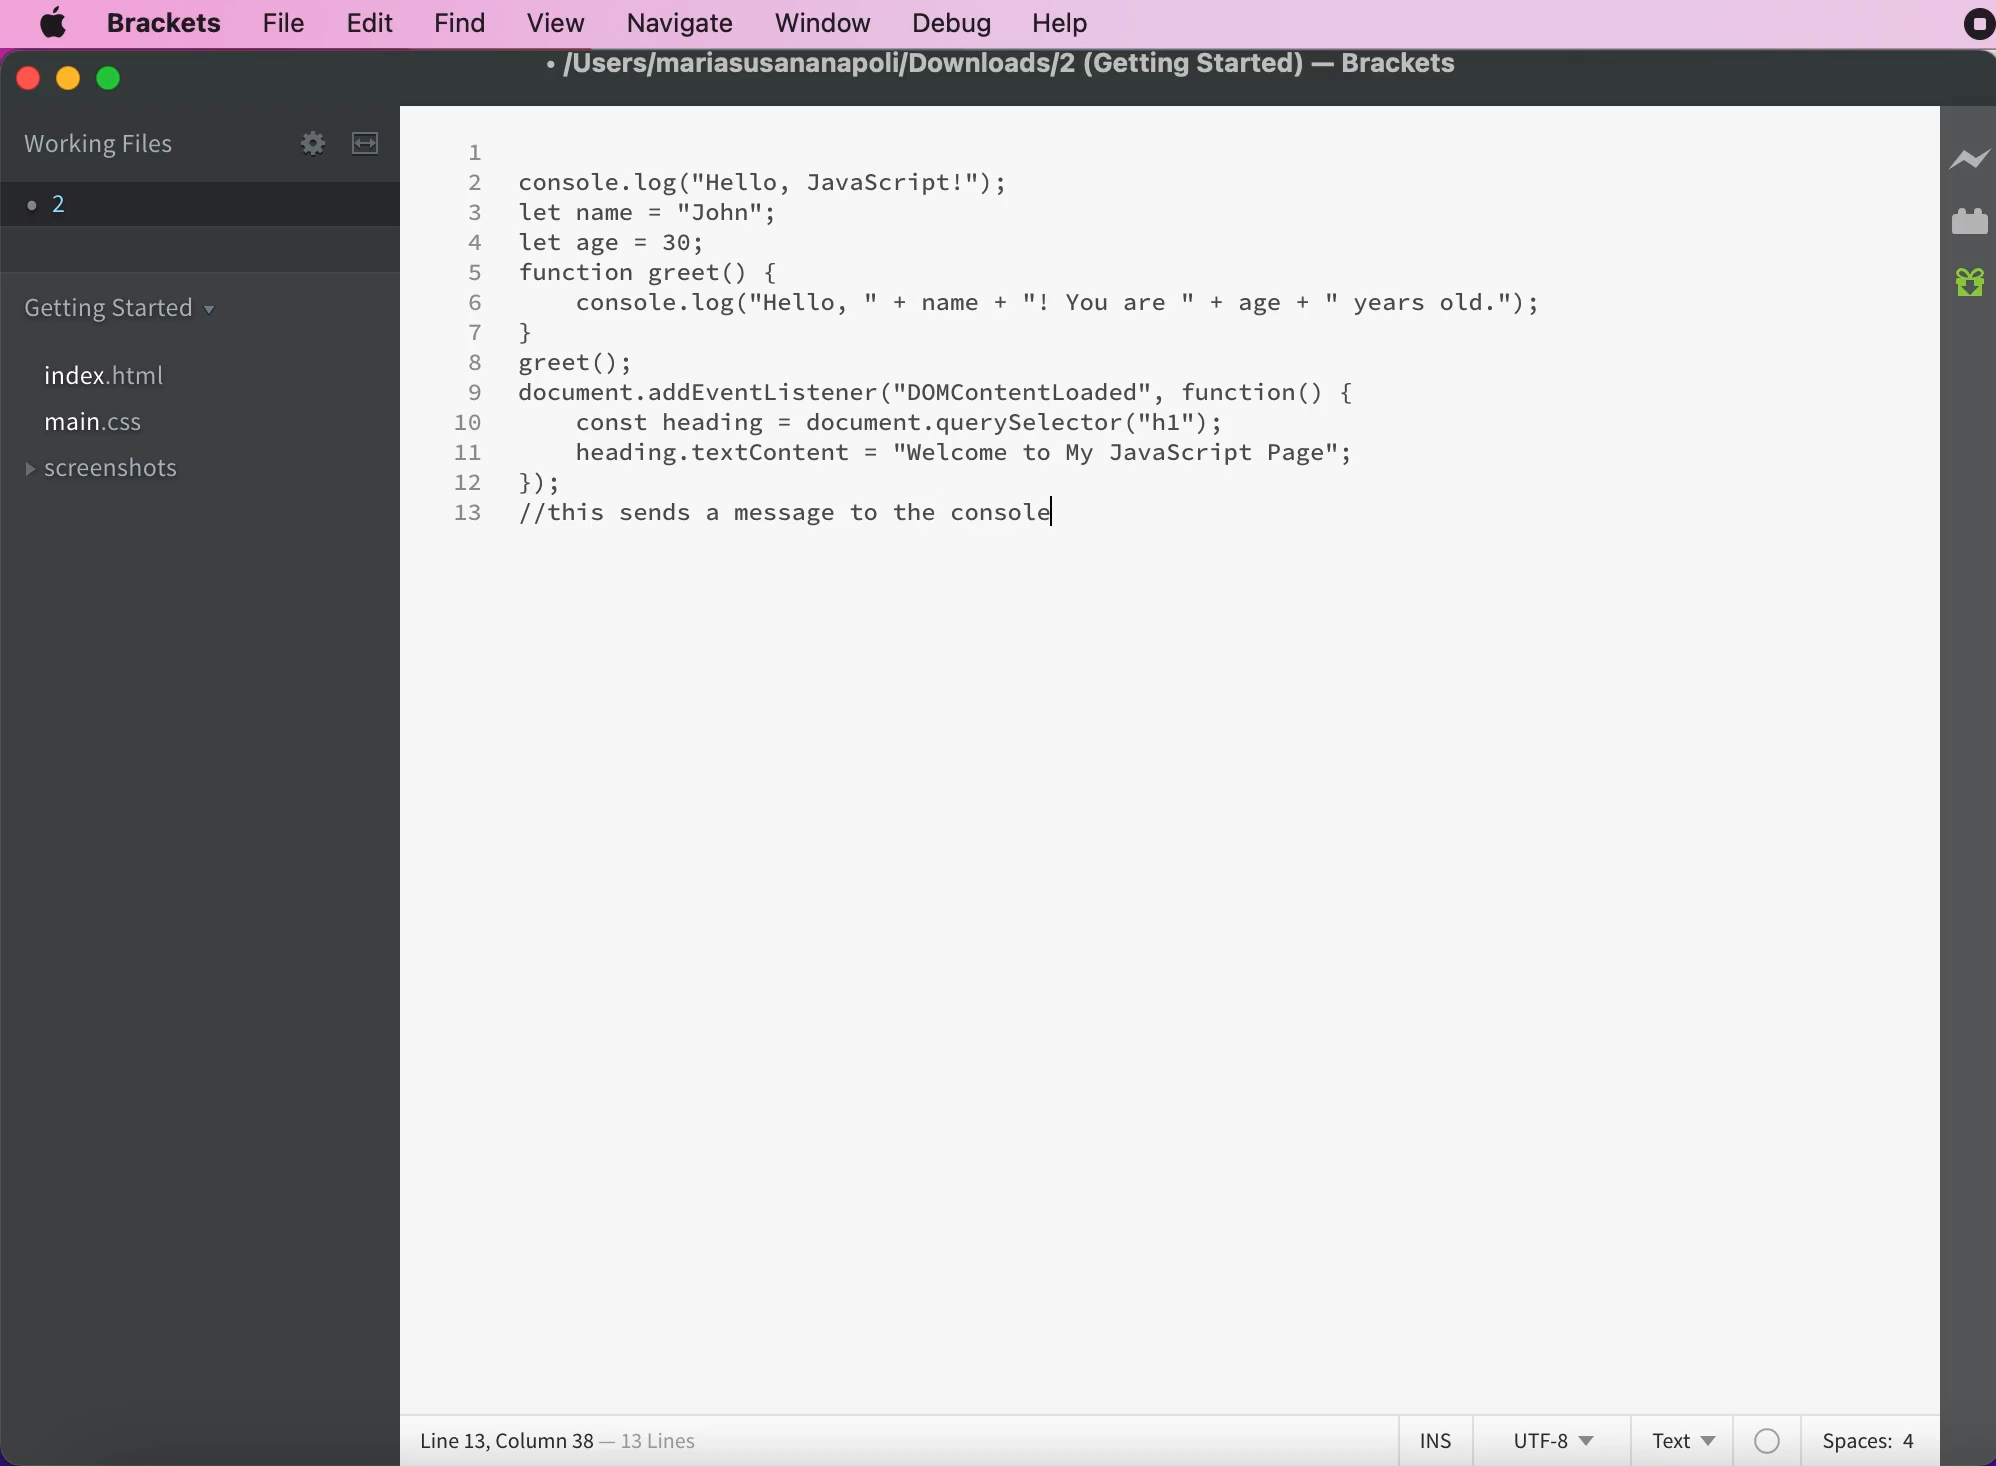 Image resolution: width=1996 pixels, height=1466 pixels. Describe the element at coordinates (106, 428) in the screenshot. I see `file main.css` at that location.